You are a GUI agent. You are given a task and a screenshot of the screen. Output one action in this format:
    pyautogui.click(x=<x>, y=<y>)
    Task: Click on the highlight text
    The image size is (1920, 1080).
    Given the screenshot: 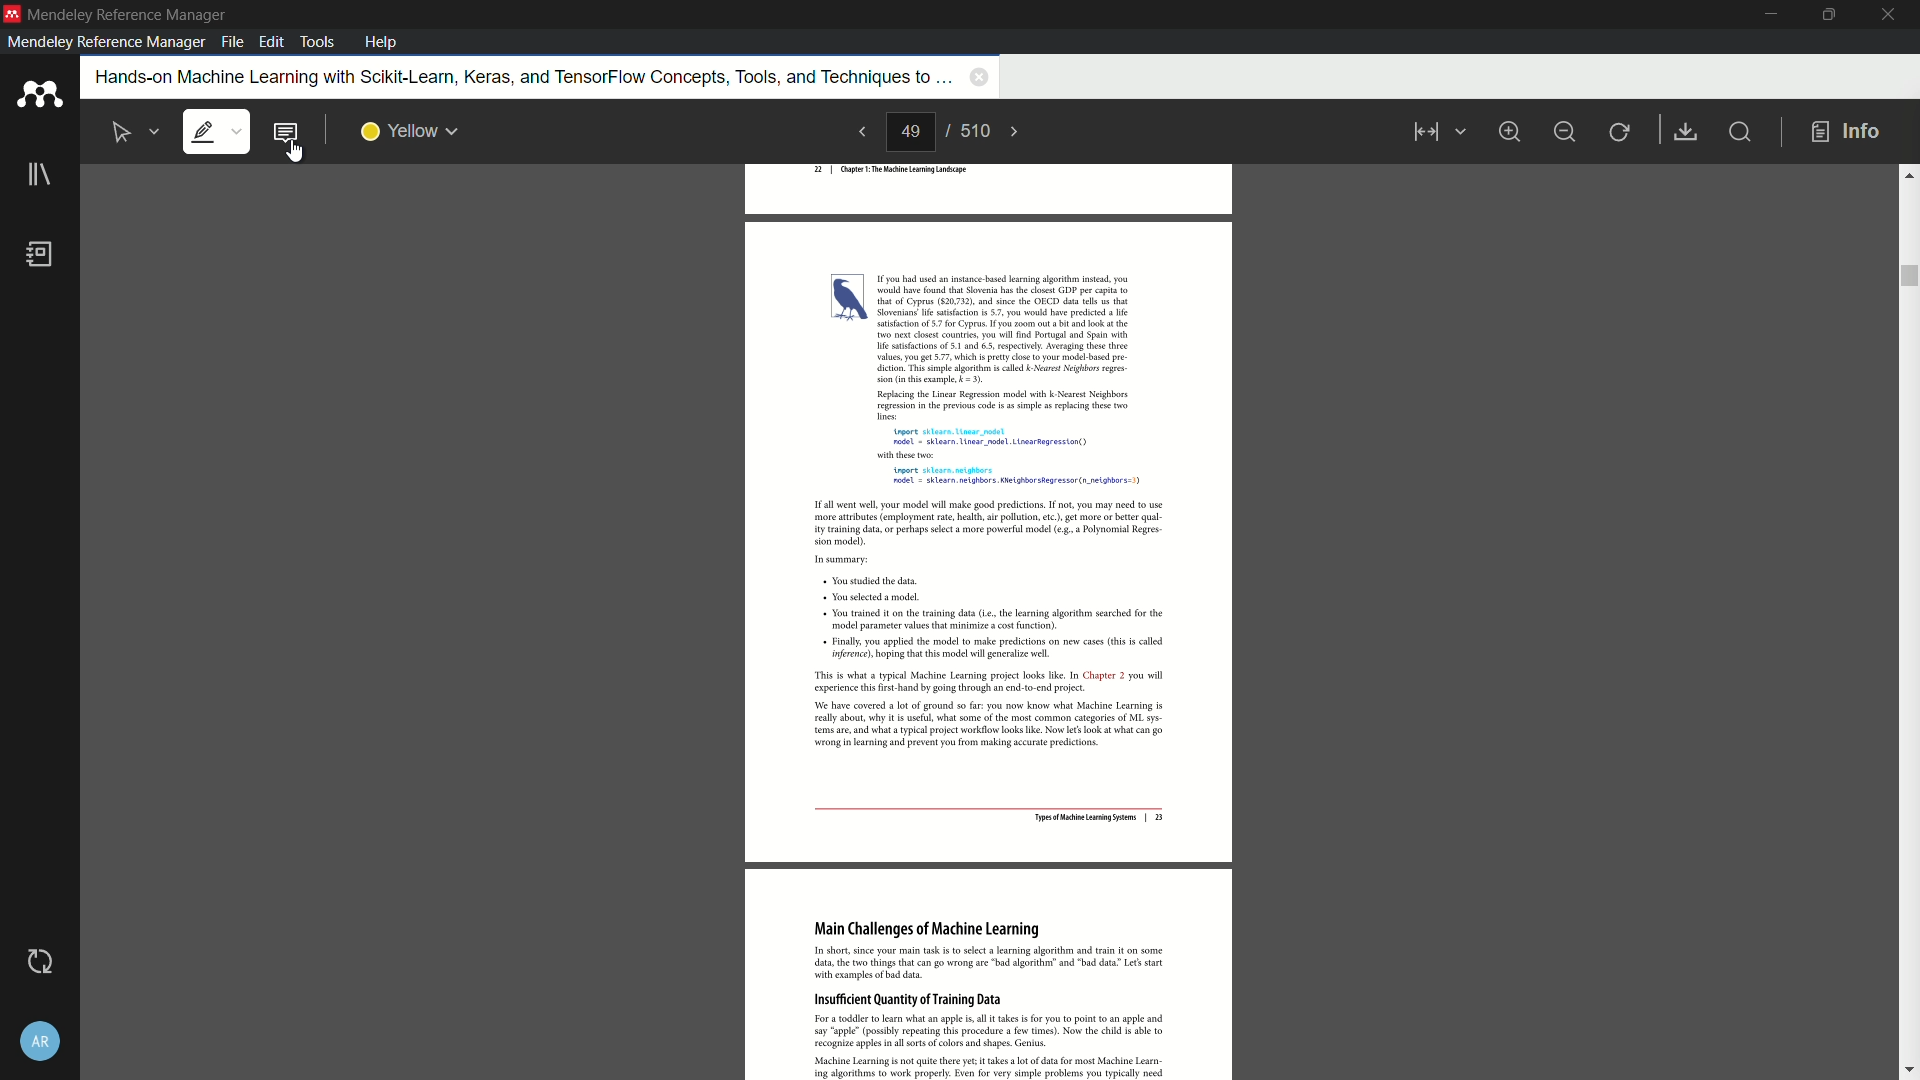 What is the action you would take?
    pyautogui.click(x=217, y=132)
    